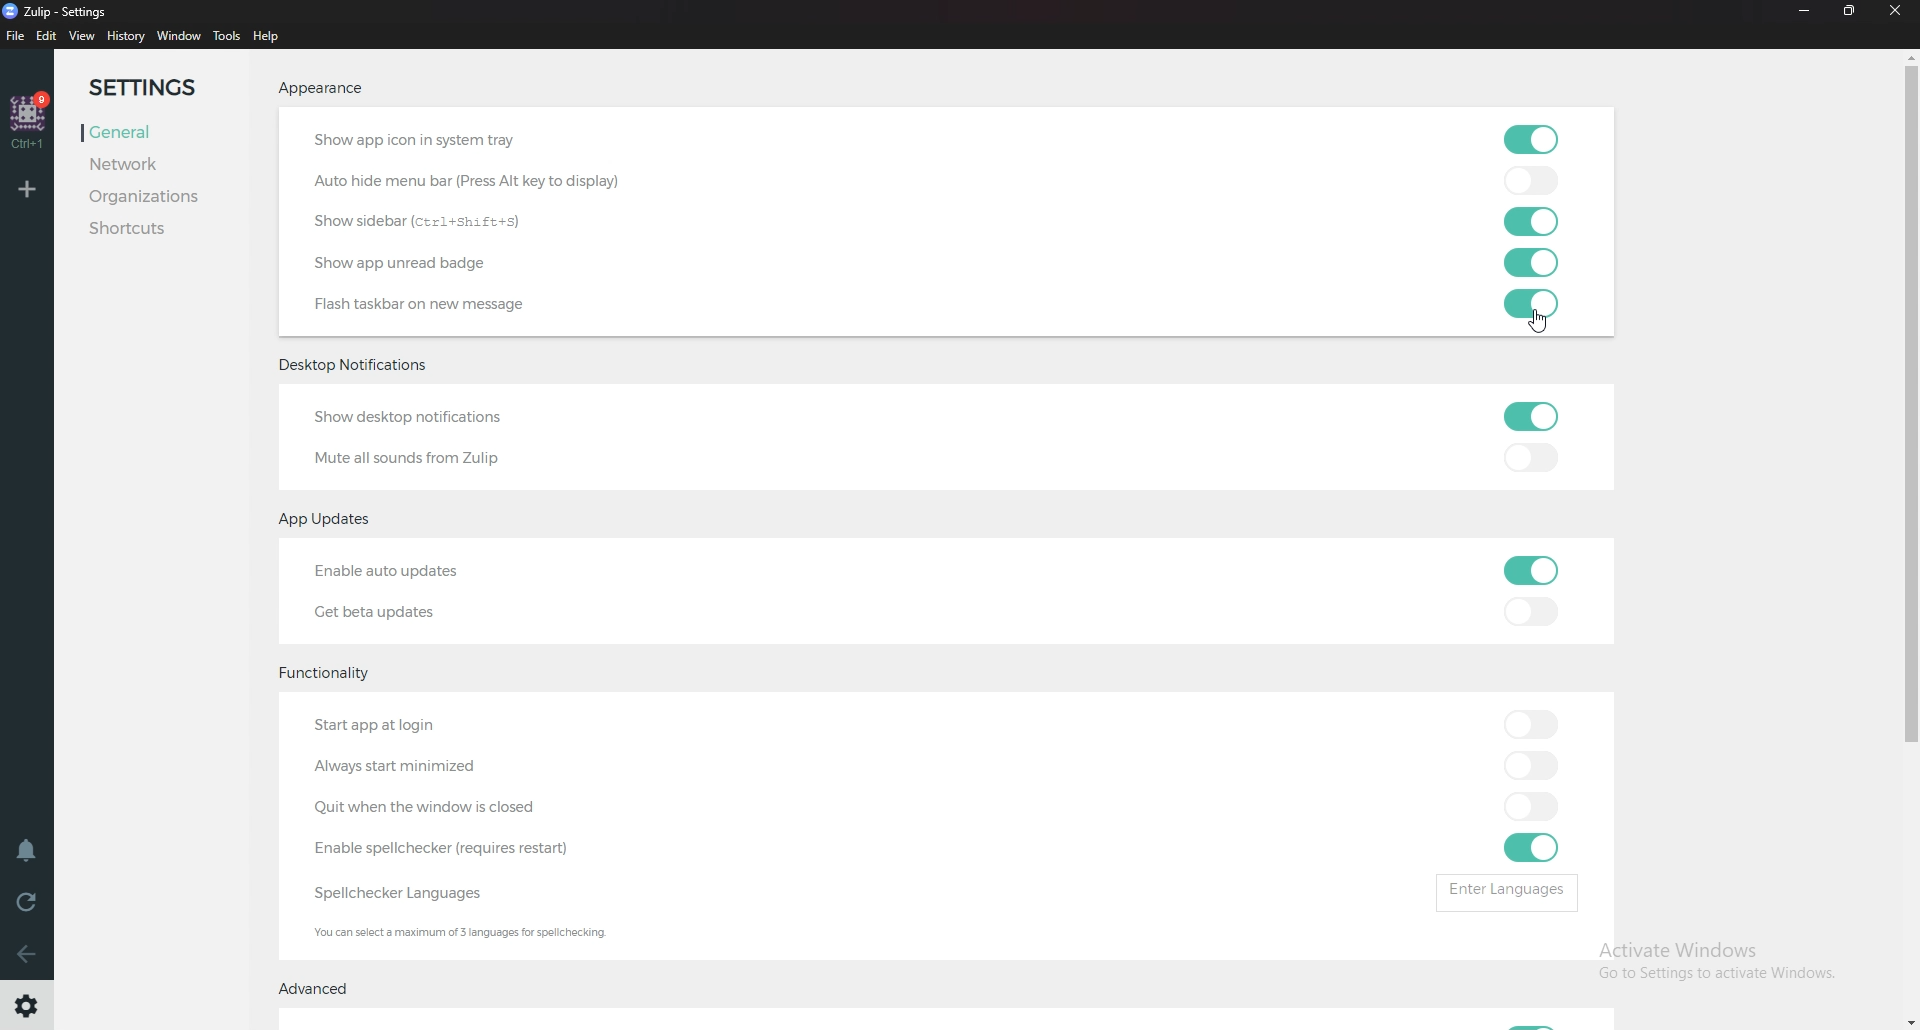 Image resolution: width=1920 pixels, height=1030 pixels. What do you see at coordinates (1532, 847) in the screenshot?
I see `toggle` at bounding box center [1532, 847].